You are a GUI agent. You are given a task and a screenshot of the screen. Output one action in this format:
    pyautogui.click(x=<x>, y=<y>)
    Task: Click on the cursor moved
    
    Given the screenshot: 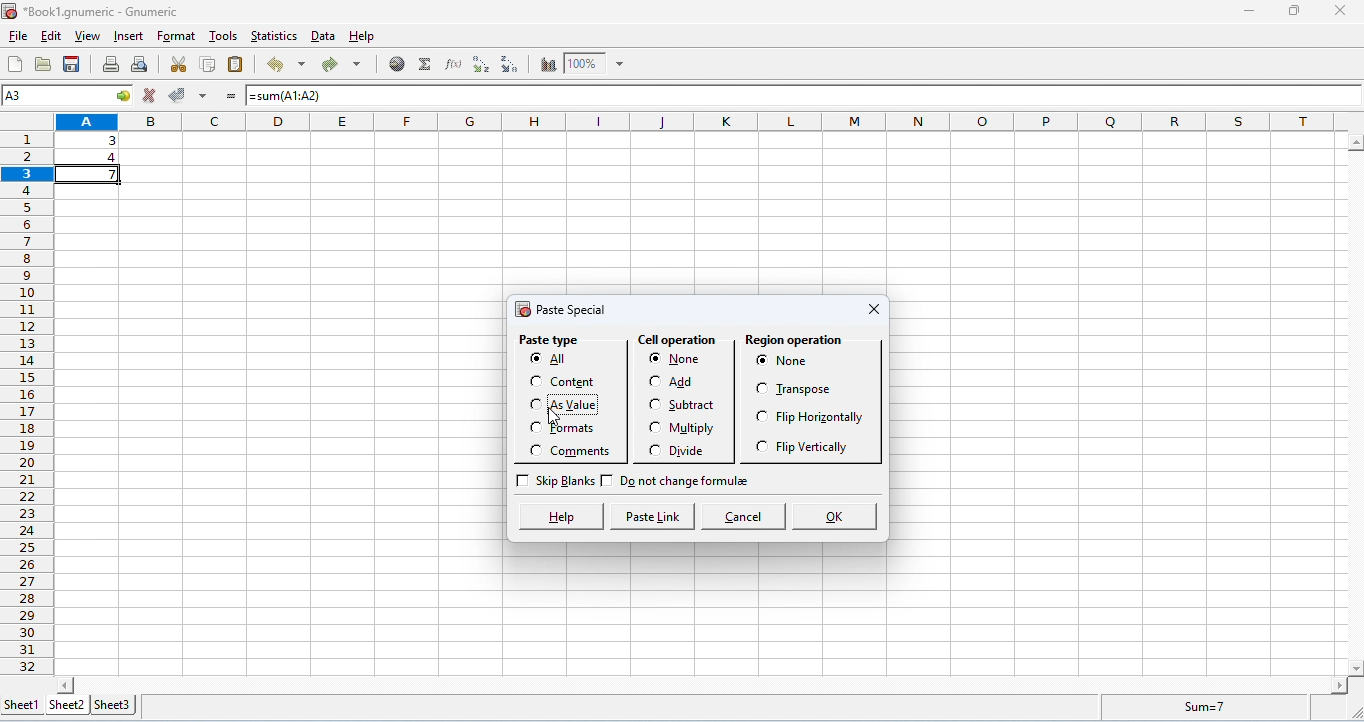 What is the action you would take?
    pyautogui.click(x=557, y=418)
    